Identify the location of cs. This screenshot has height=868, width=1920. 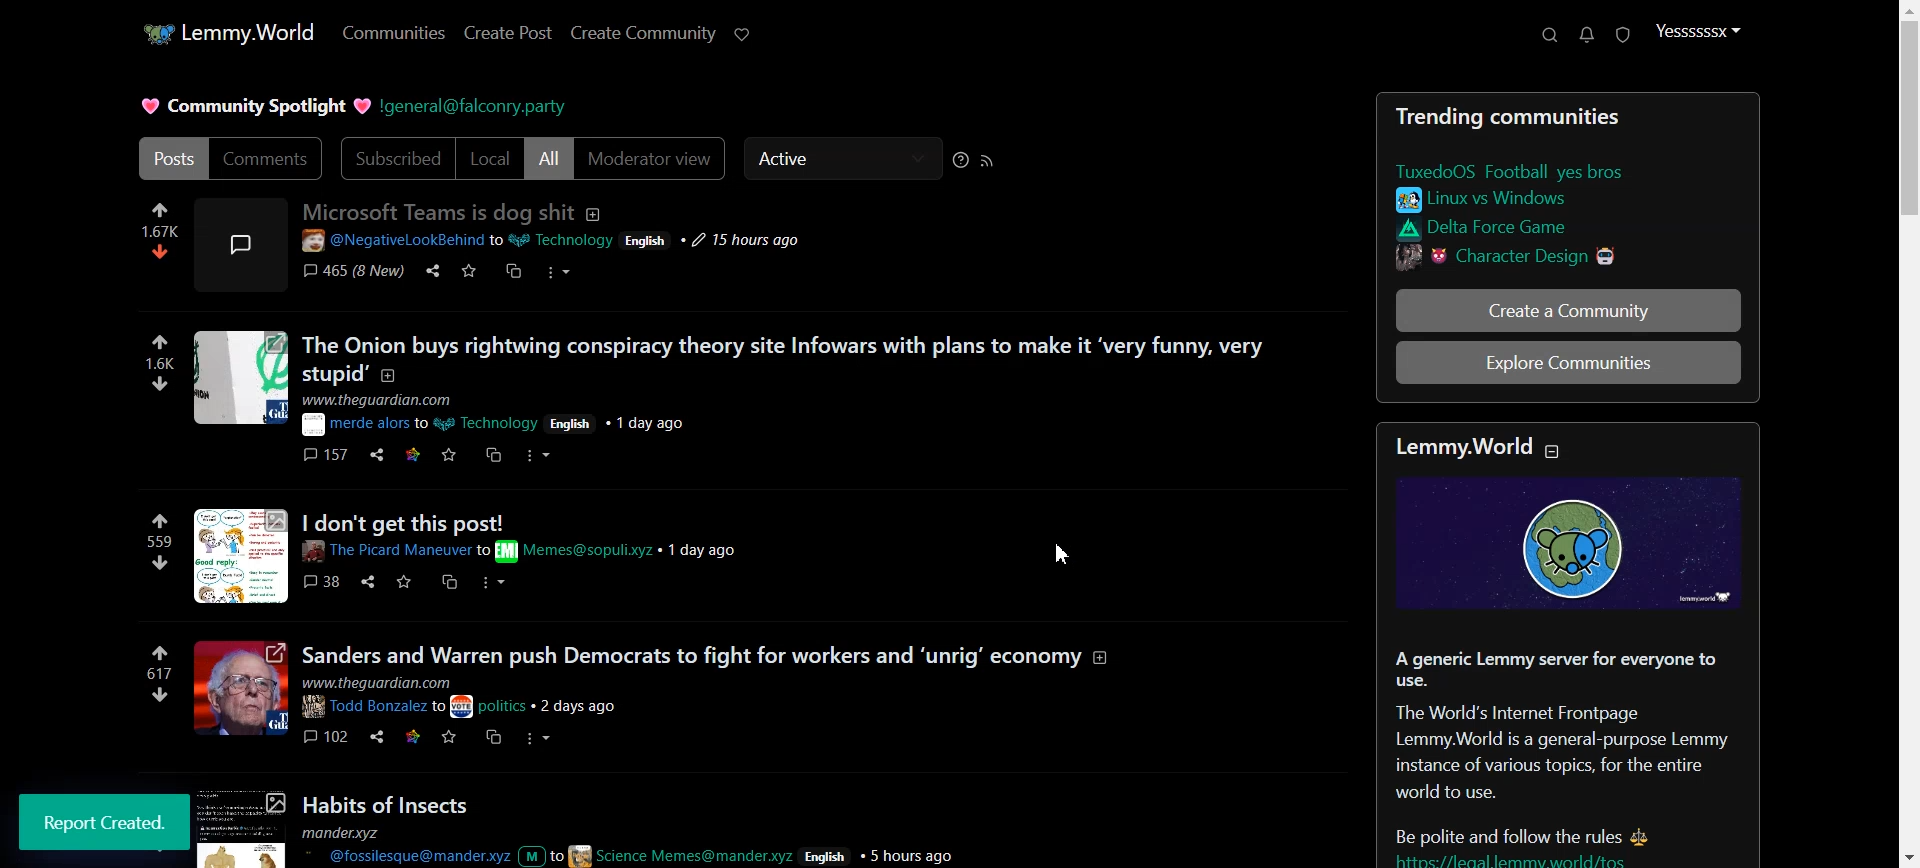
(492, 737).